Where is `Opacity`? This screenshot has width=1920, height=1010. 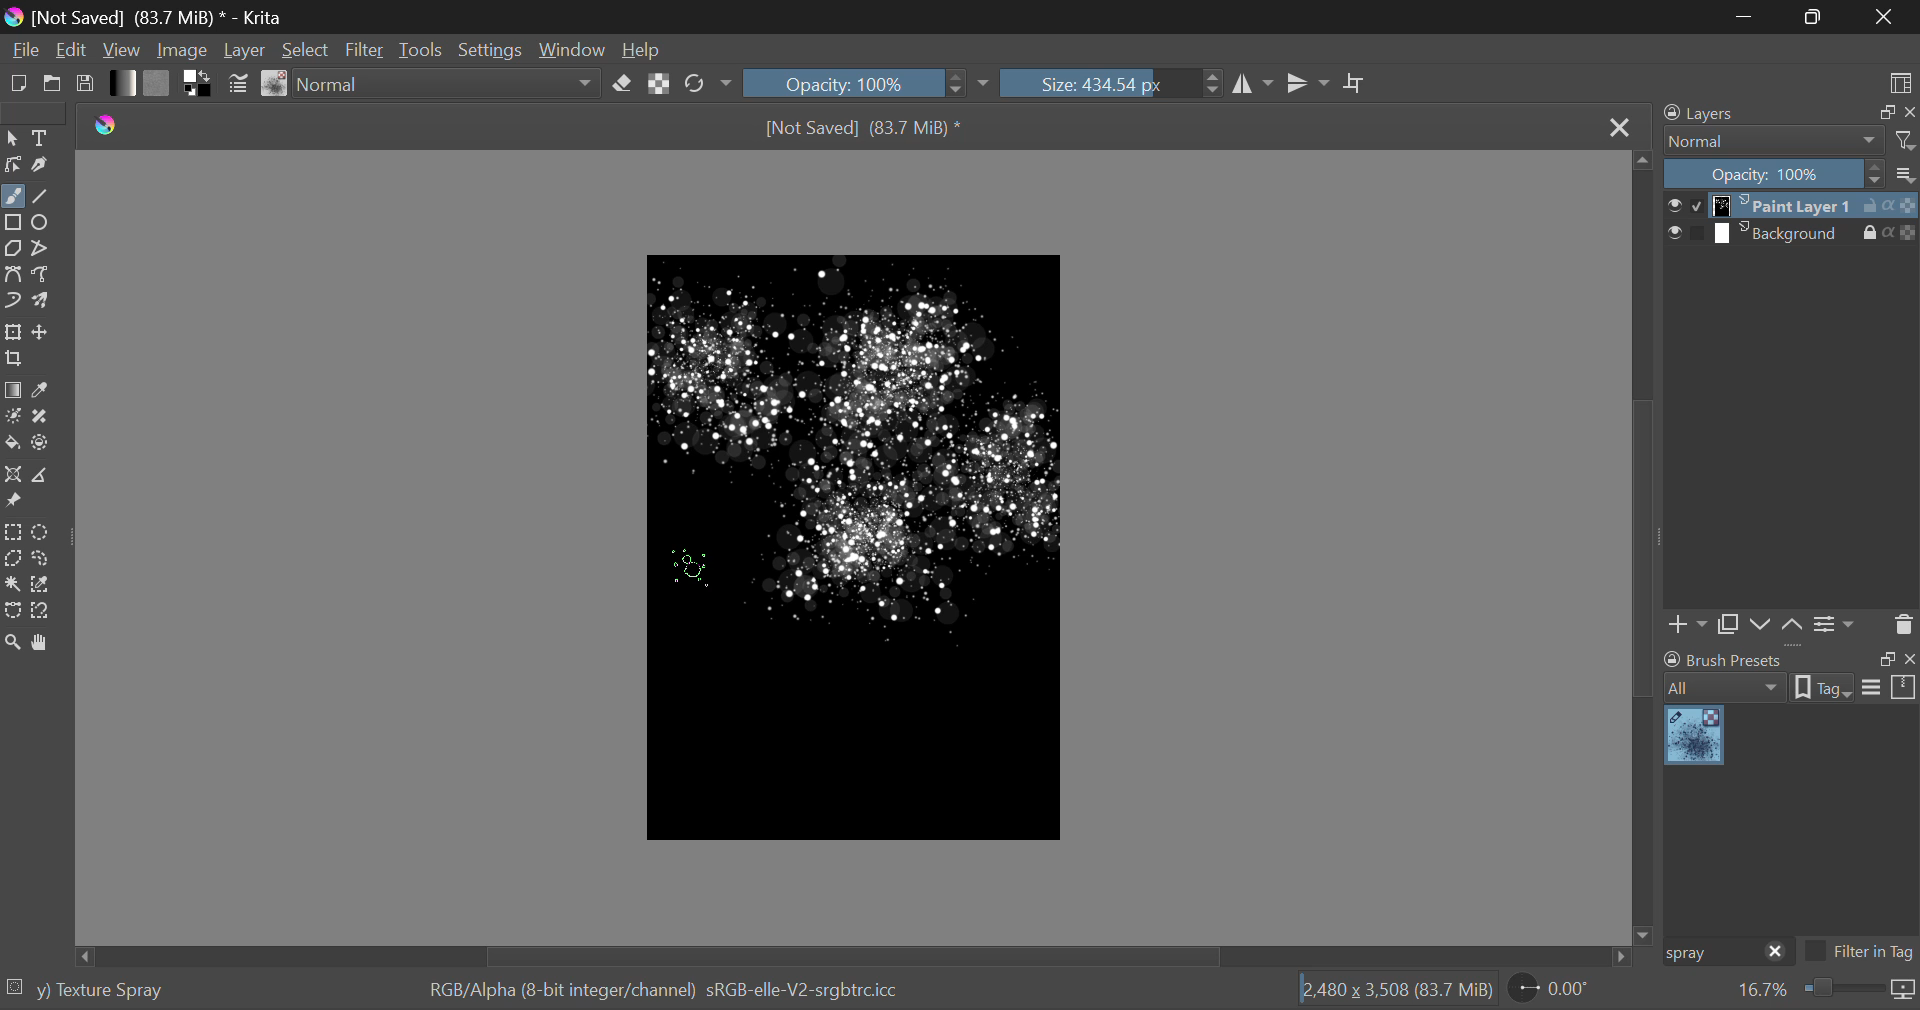 Opacity is located at coordinates (868, 82).